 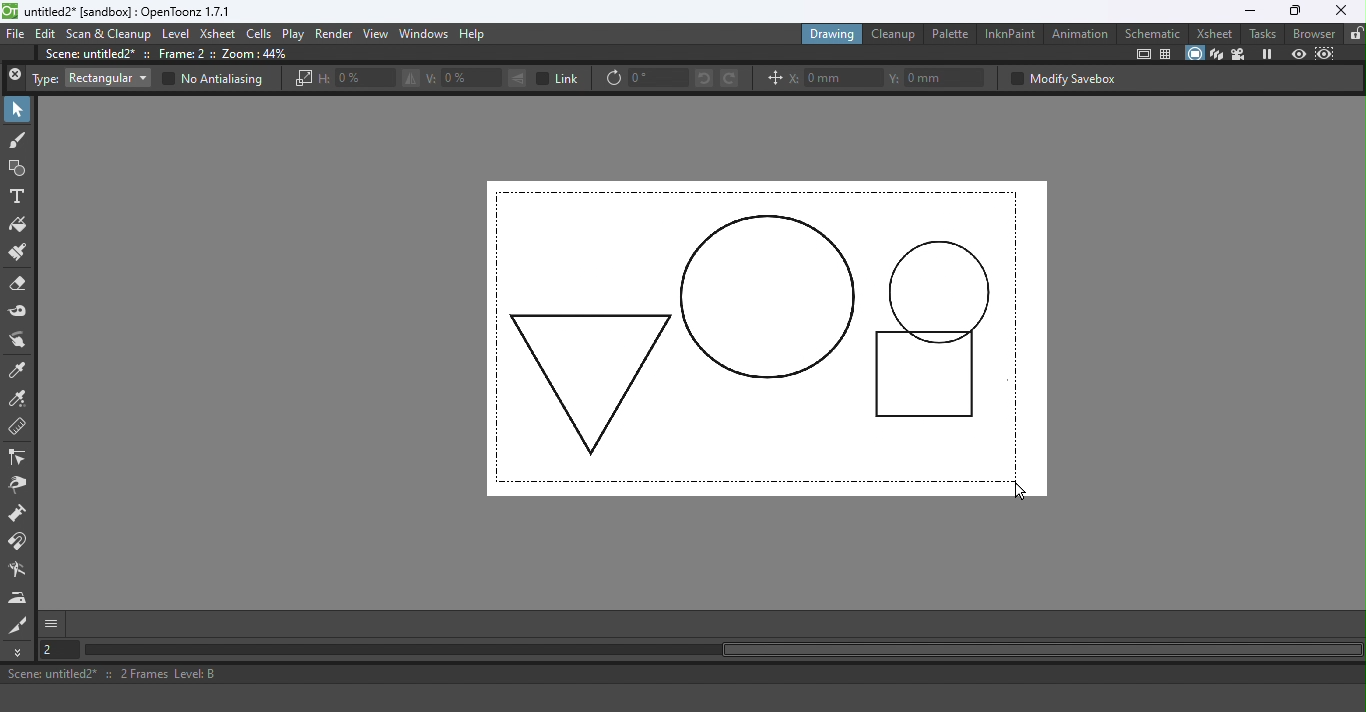 What do you see at coordinates (294, 34) in the screenshot?
I see `Play` at bounding box center [294, 34].